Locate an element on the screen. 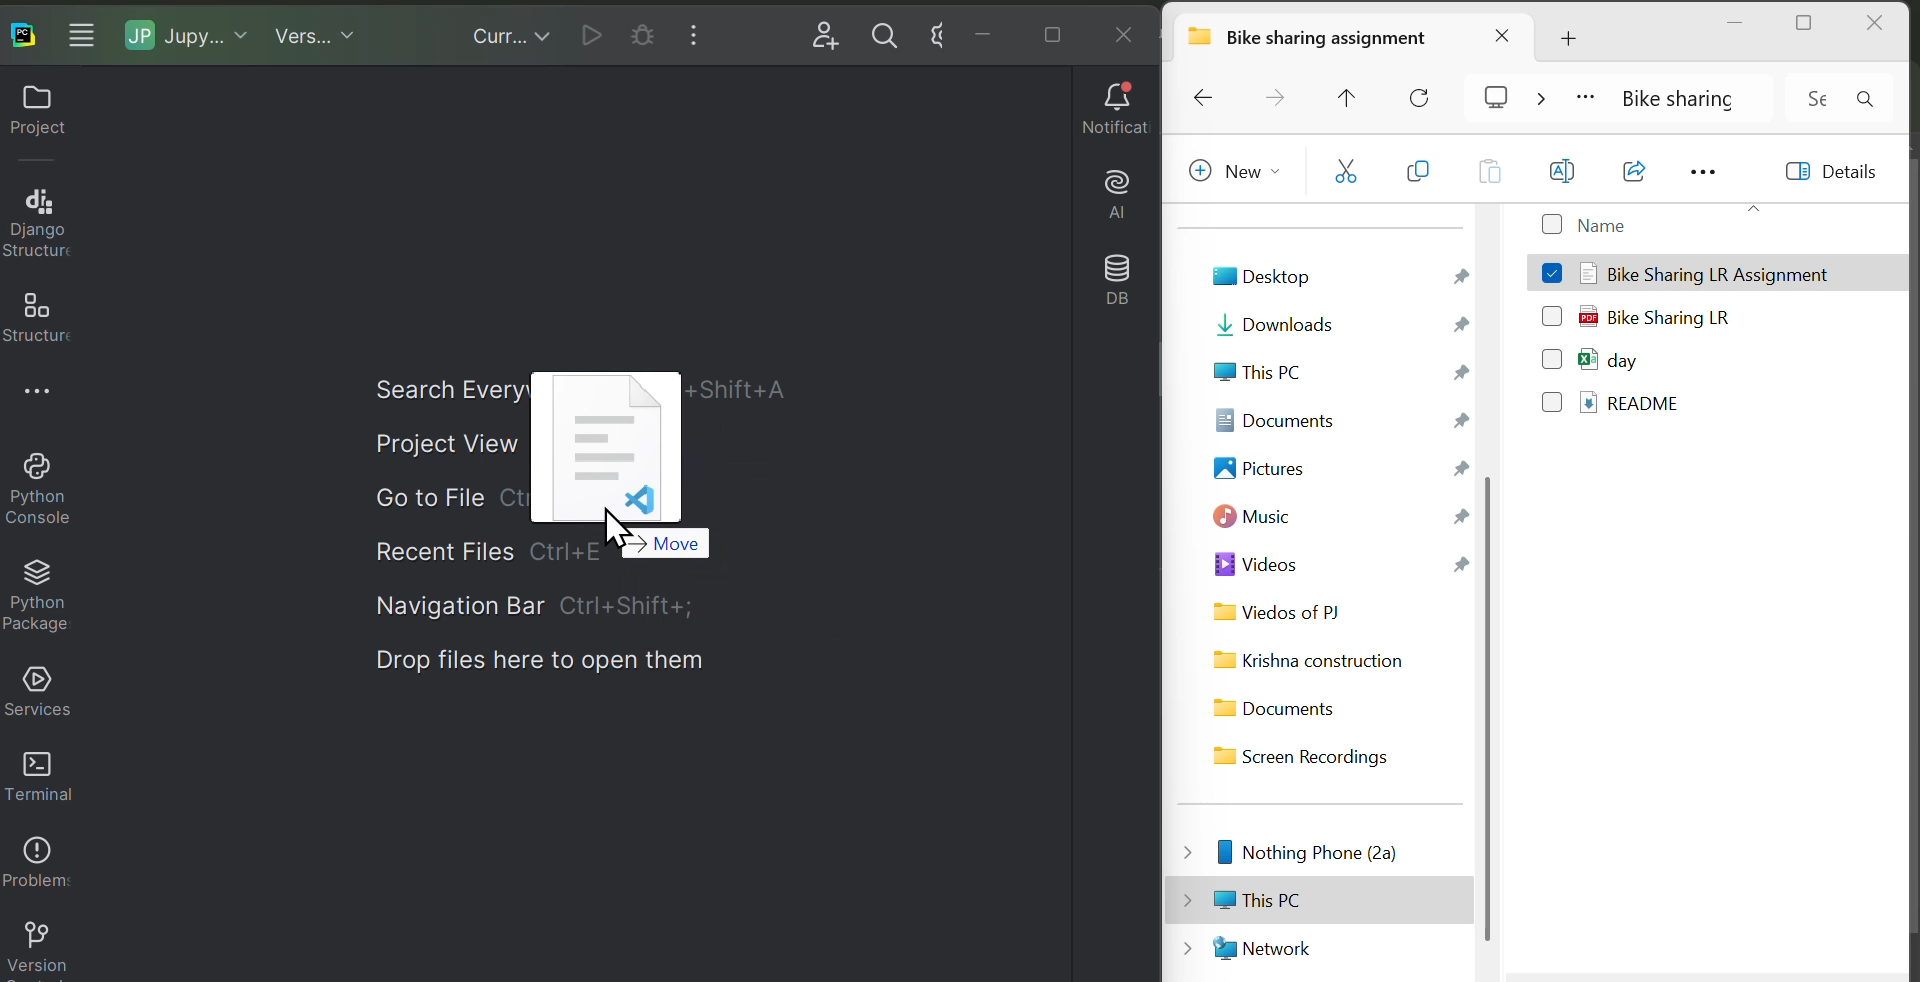  cut is located at coordinates (1346, 174).